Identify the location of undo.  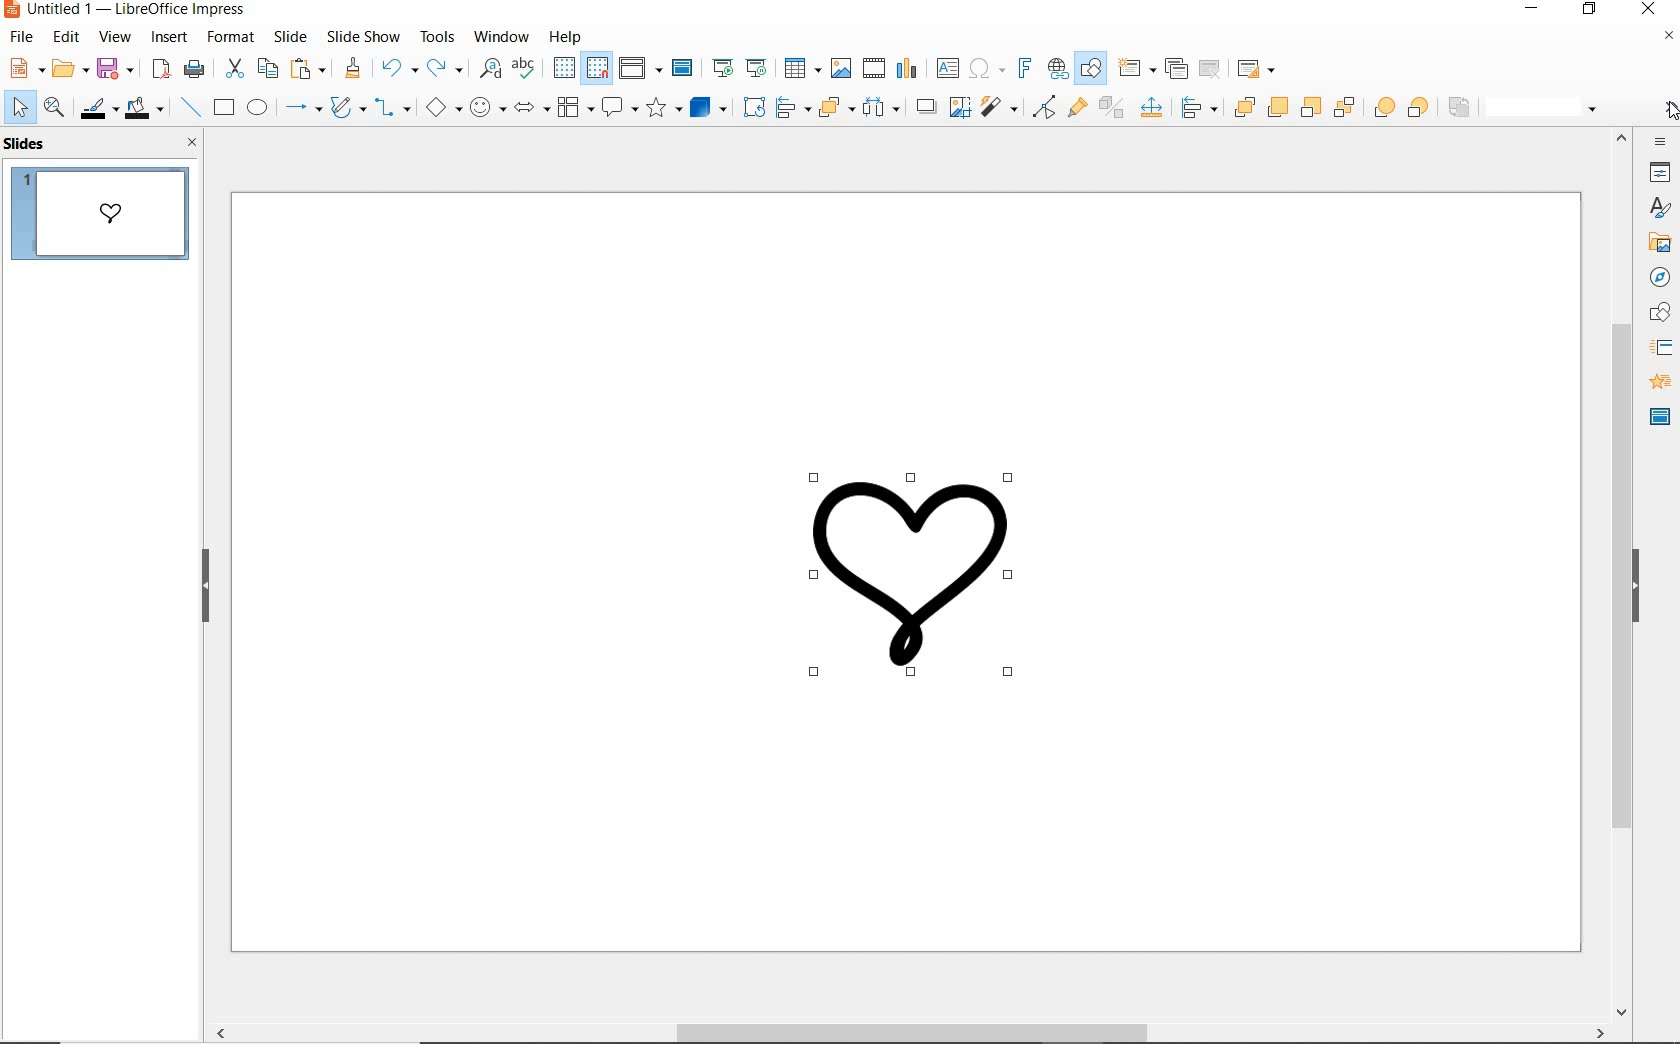
(398, 68).